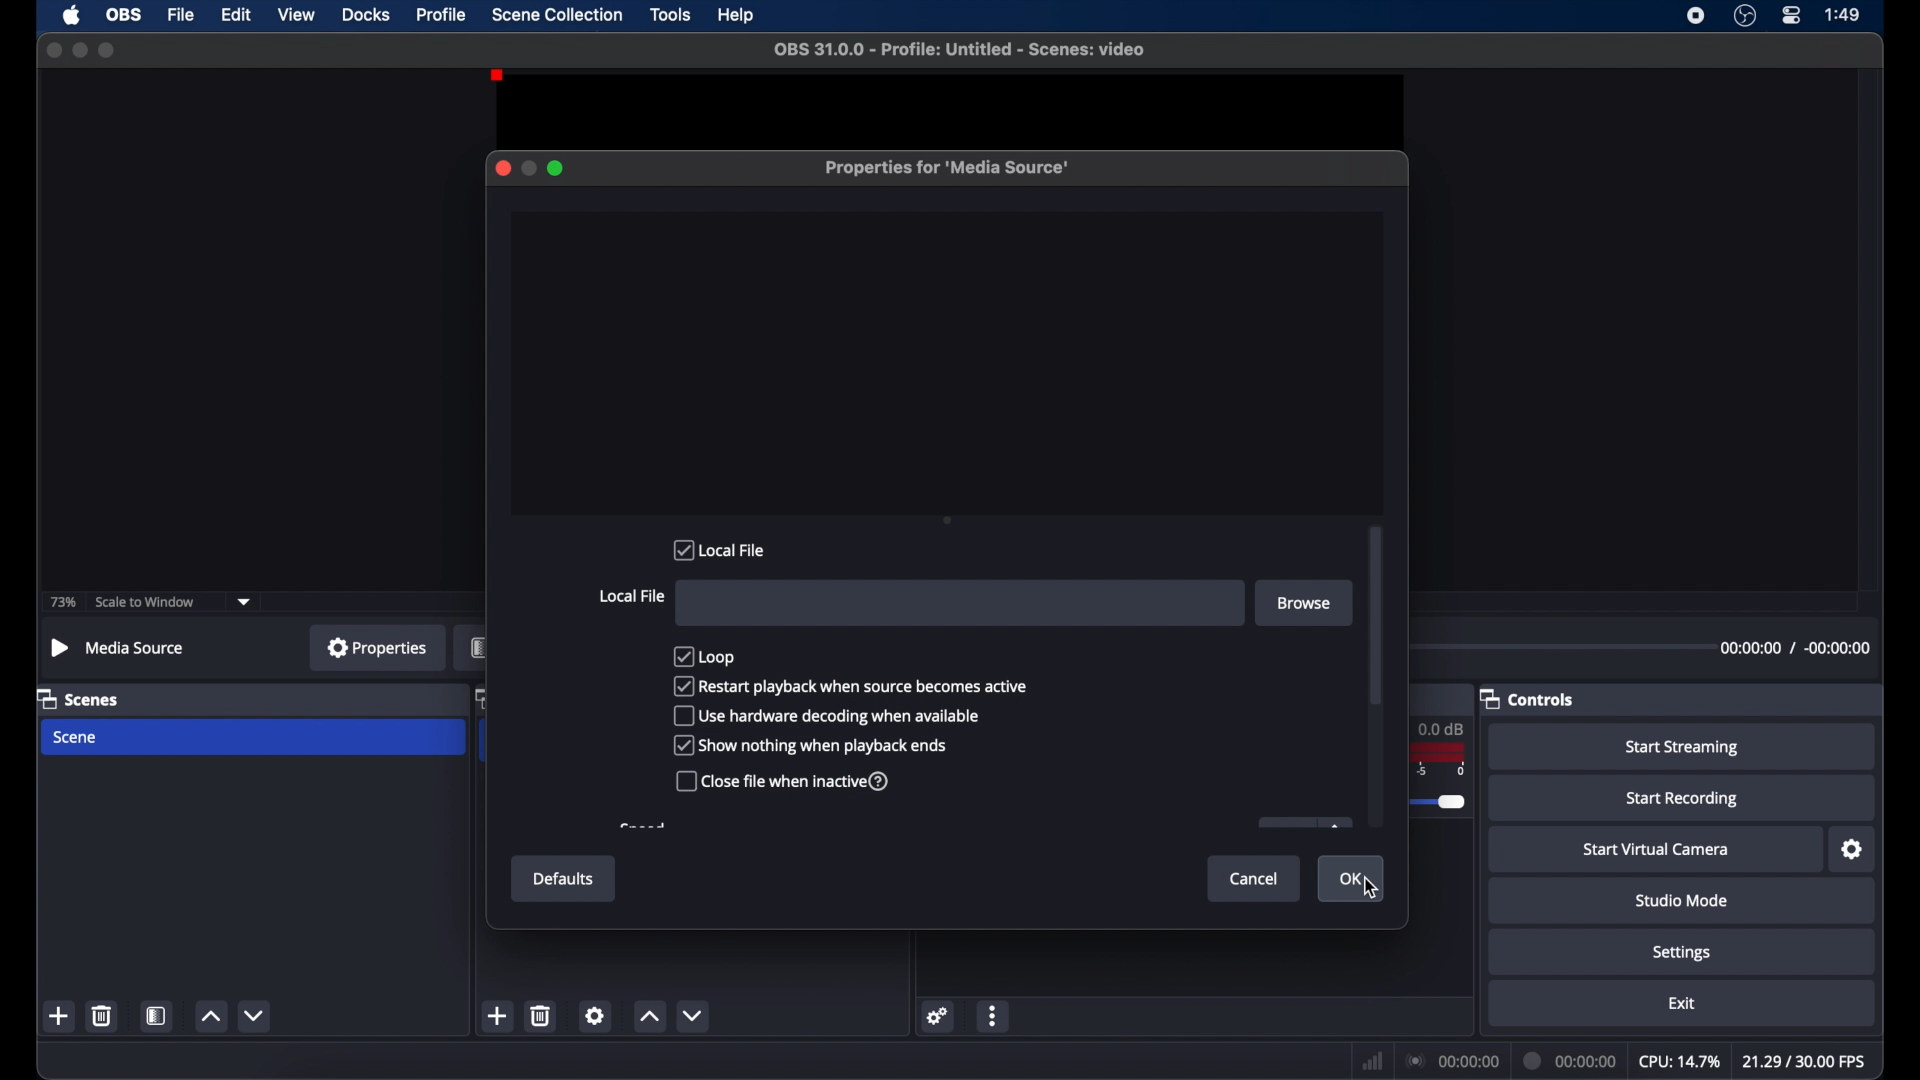 Image resolution: width=1920 pixels, height=1080 pixels. I want to click on screen recorder icon, so click(1694, 16).